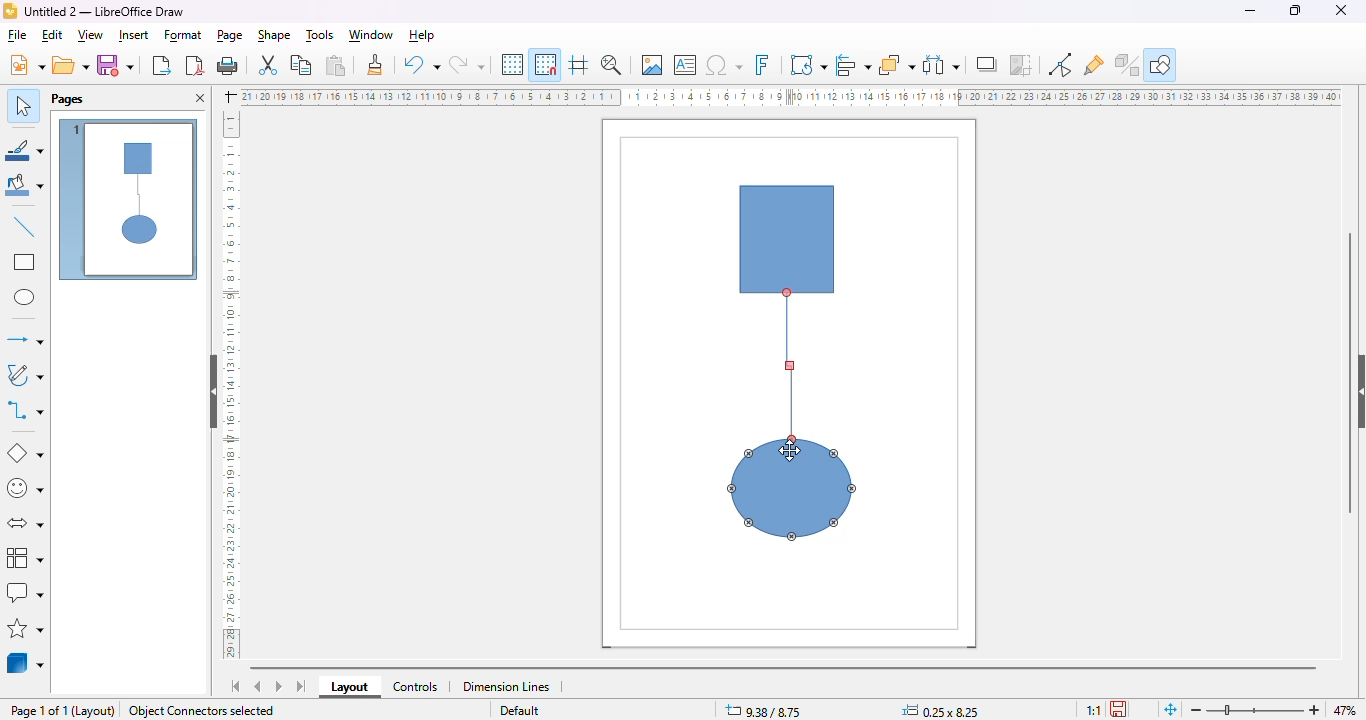  What do you see at coordinates (236, 687) in the screenshot?
I see `scroll to first sheet` at bounding box center [236, 687].